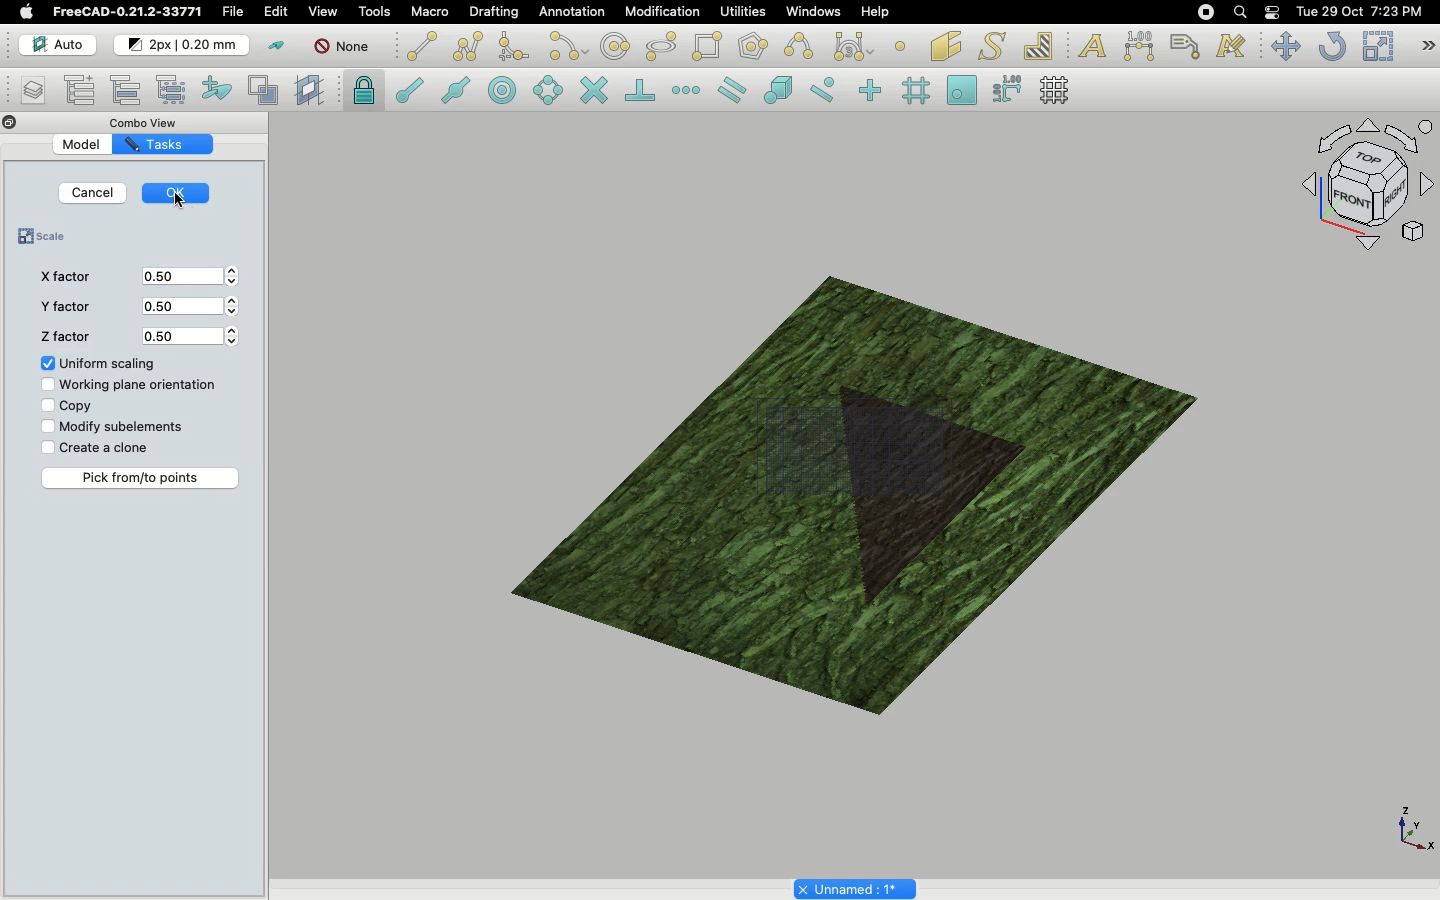  Describe the element at coordinates (566, 46) in the screenshot. I see `Arc tools` at that location.